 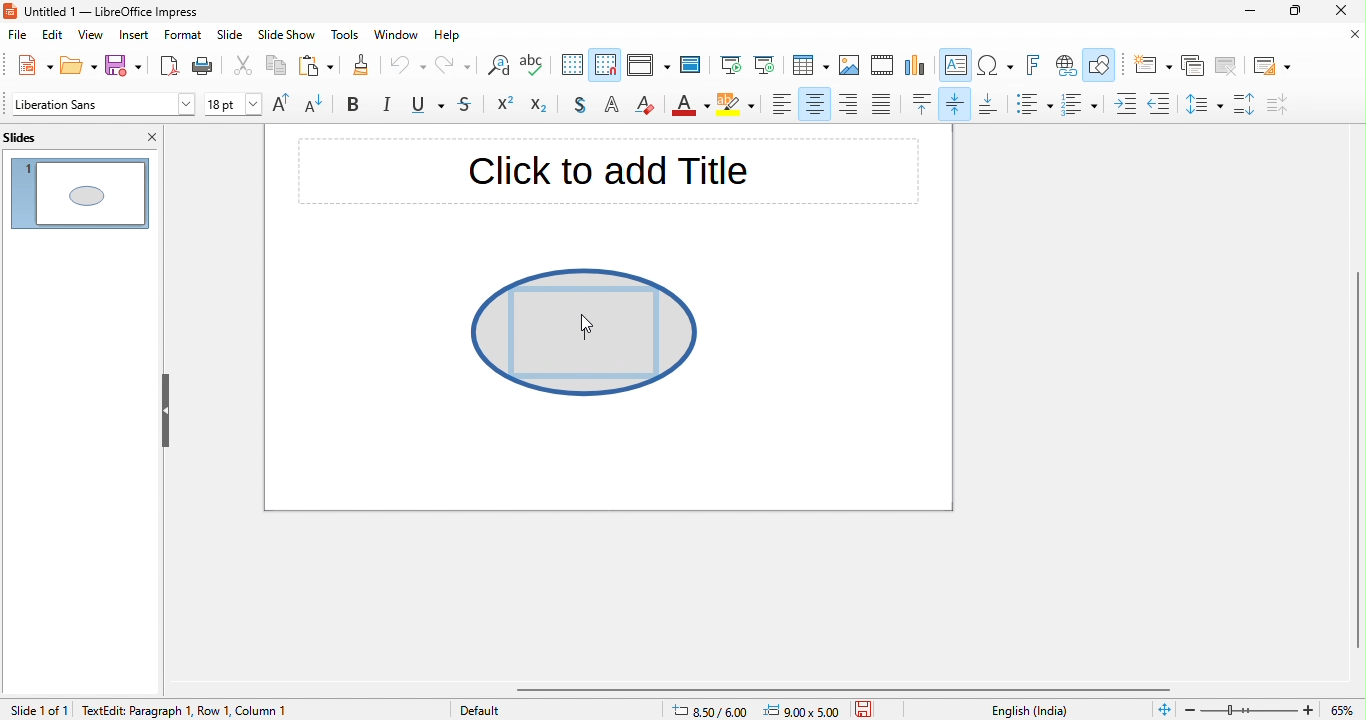 I want to click on close, so click(x=148, y=137).